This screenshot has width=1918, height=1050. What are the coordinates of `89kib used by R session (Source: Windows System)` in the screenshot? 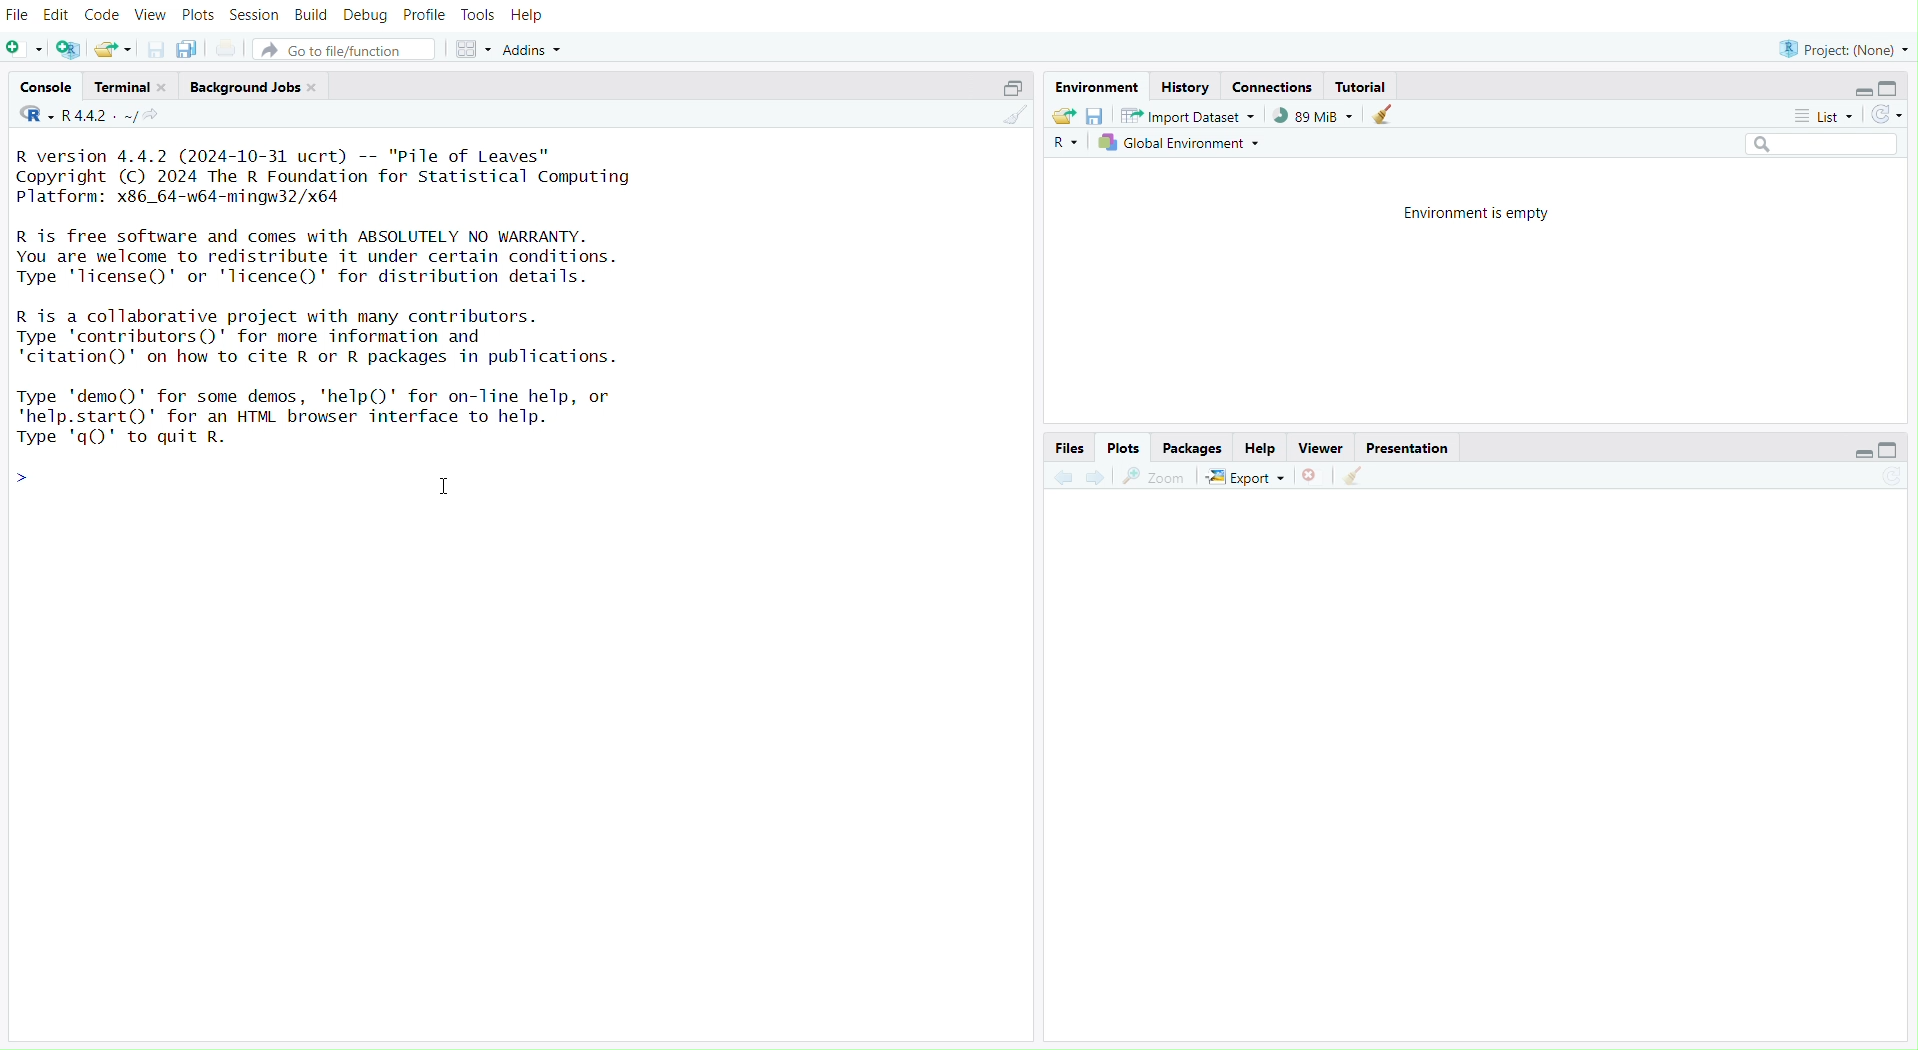 It's located at (1316, 115).